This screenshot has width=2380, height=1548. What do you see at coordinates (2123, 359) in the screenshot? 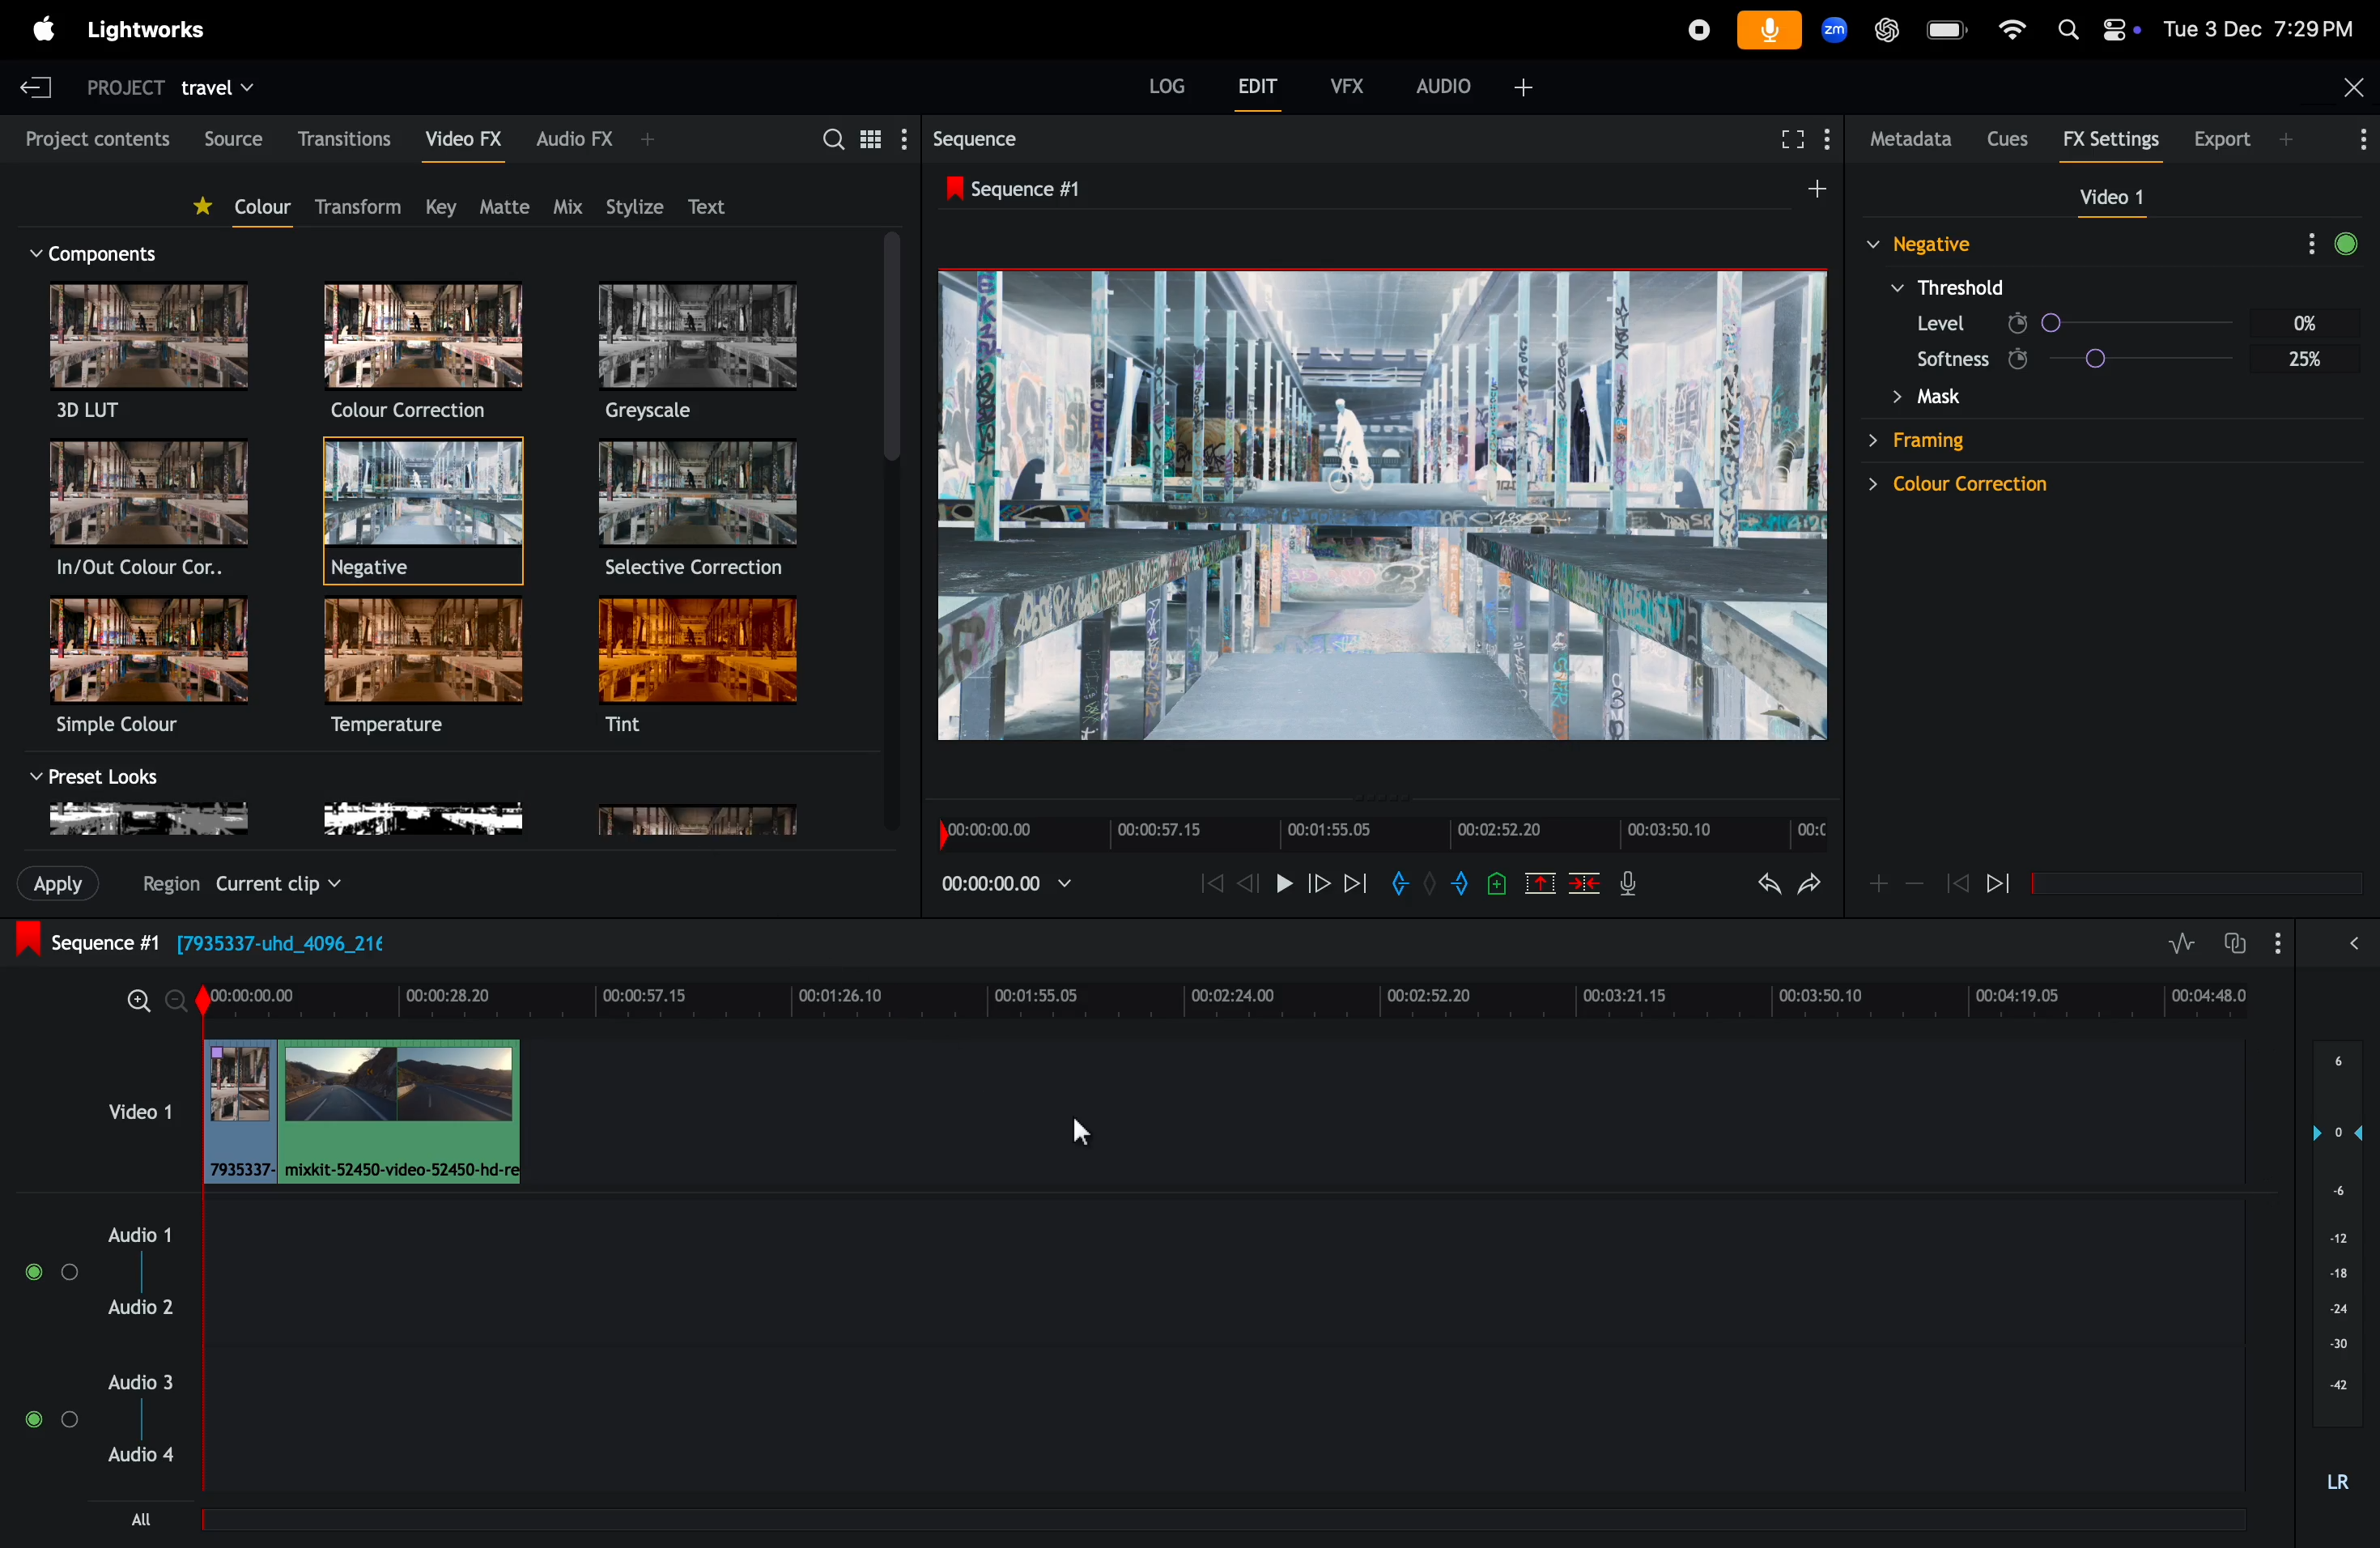
I see `` at bounding box center [2123, 359].